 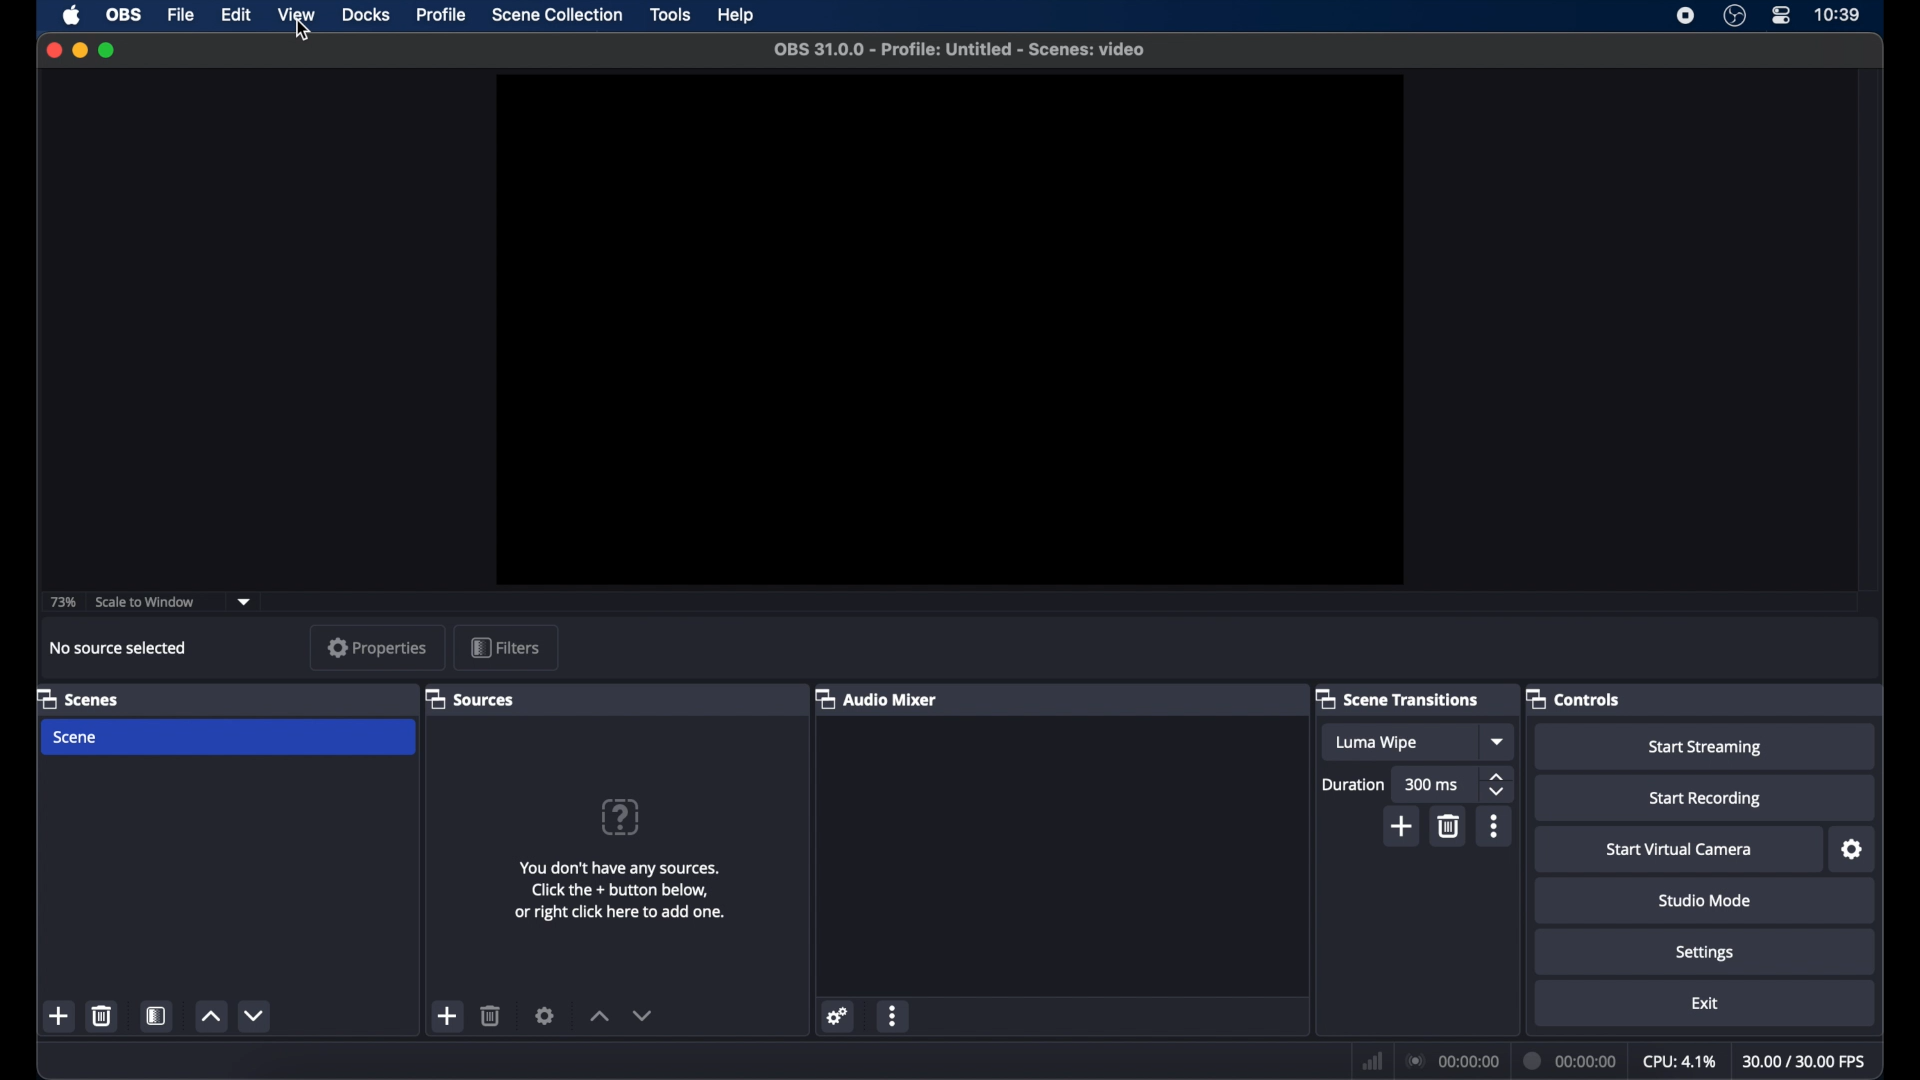 I want to click on delete, so click(x=491, y=1015).